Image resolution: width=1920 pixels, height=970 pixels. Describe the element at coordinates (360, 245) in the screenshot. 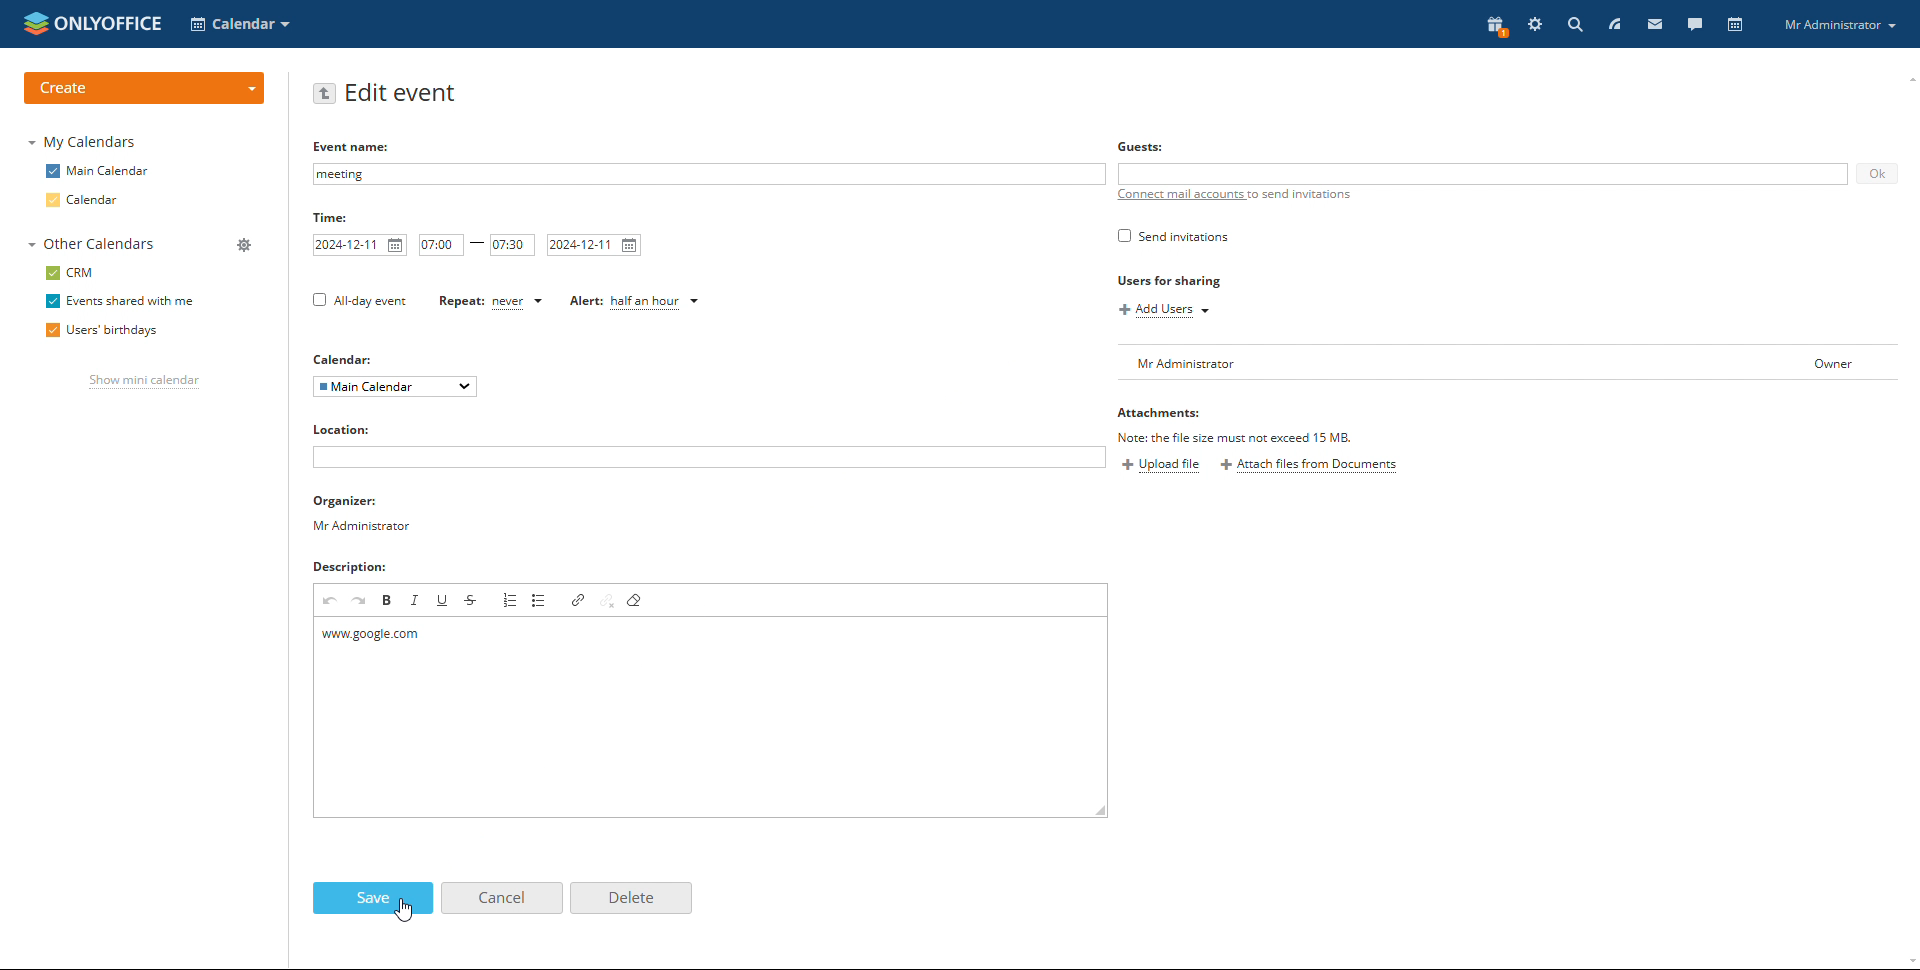

I see `start time` at that location.